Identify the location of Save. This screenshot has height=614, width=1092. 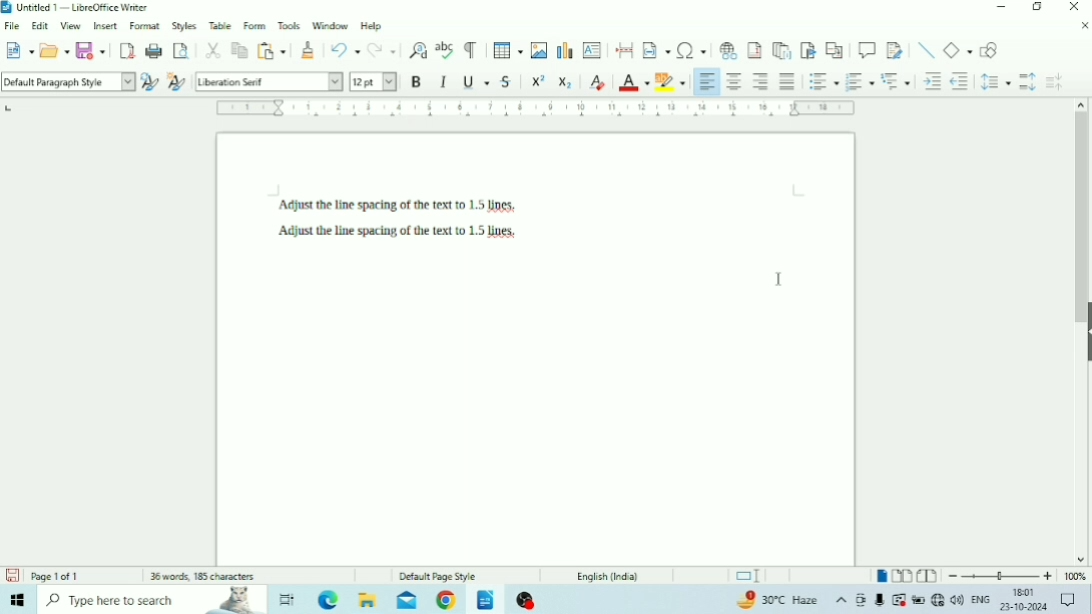
(12, 575).